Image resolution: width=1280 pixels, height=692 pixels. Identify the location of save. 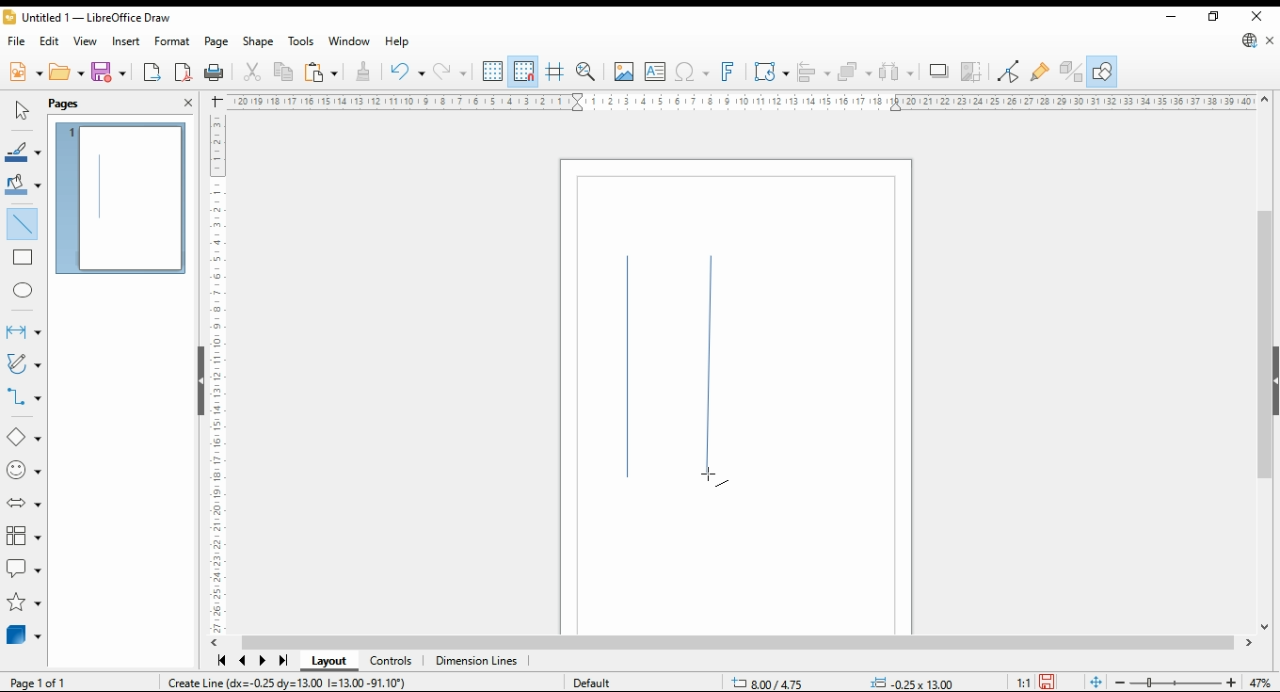
(109, 71).